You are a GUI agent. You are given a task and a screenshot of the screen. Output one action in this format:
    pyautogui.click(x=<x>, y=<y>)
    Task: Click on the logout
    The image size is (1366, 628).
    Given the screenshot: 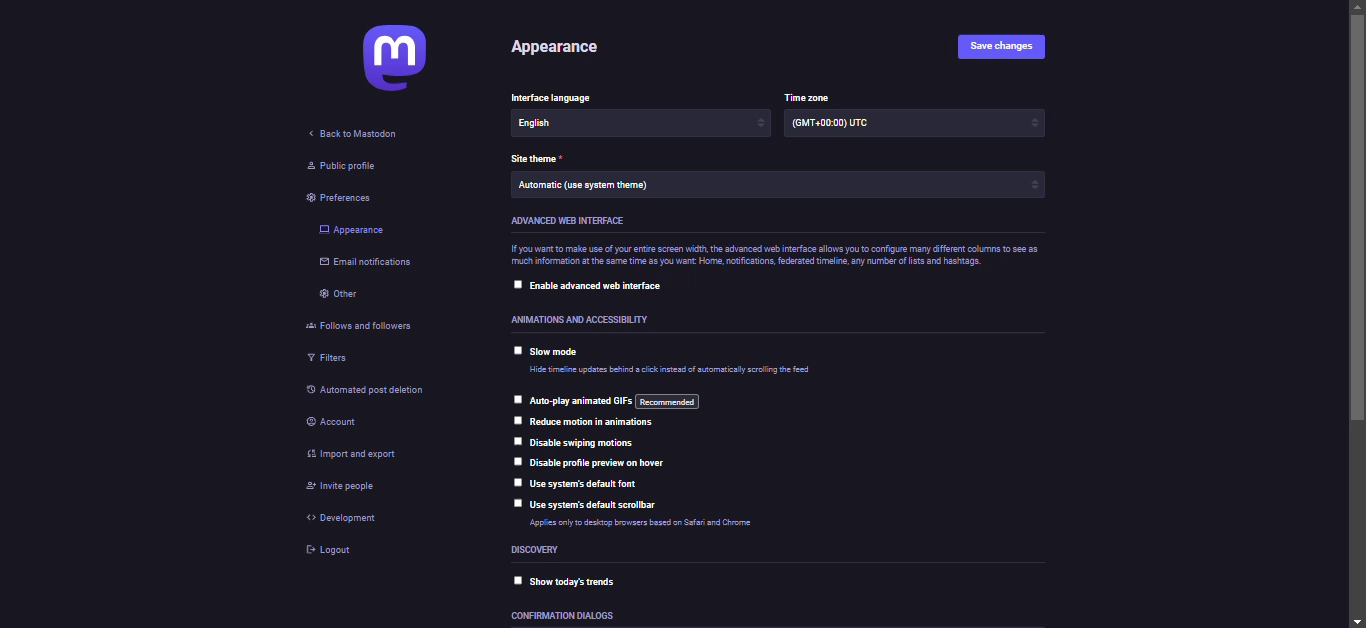 What is the action you would take?
    pyautogui.click(x=333, y=551)
    